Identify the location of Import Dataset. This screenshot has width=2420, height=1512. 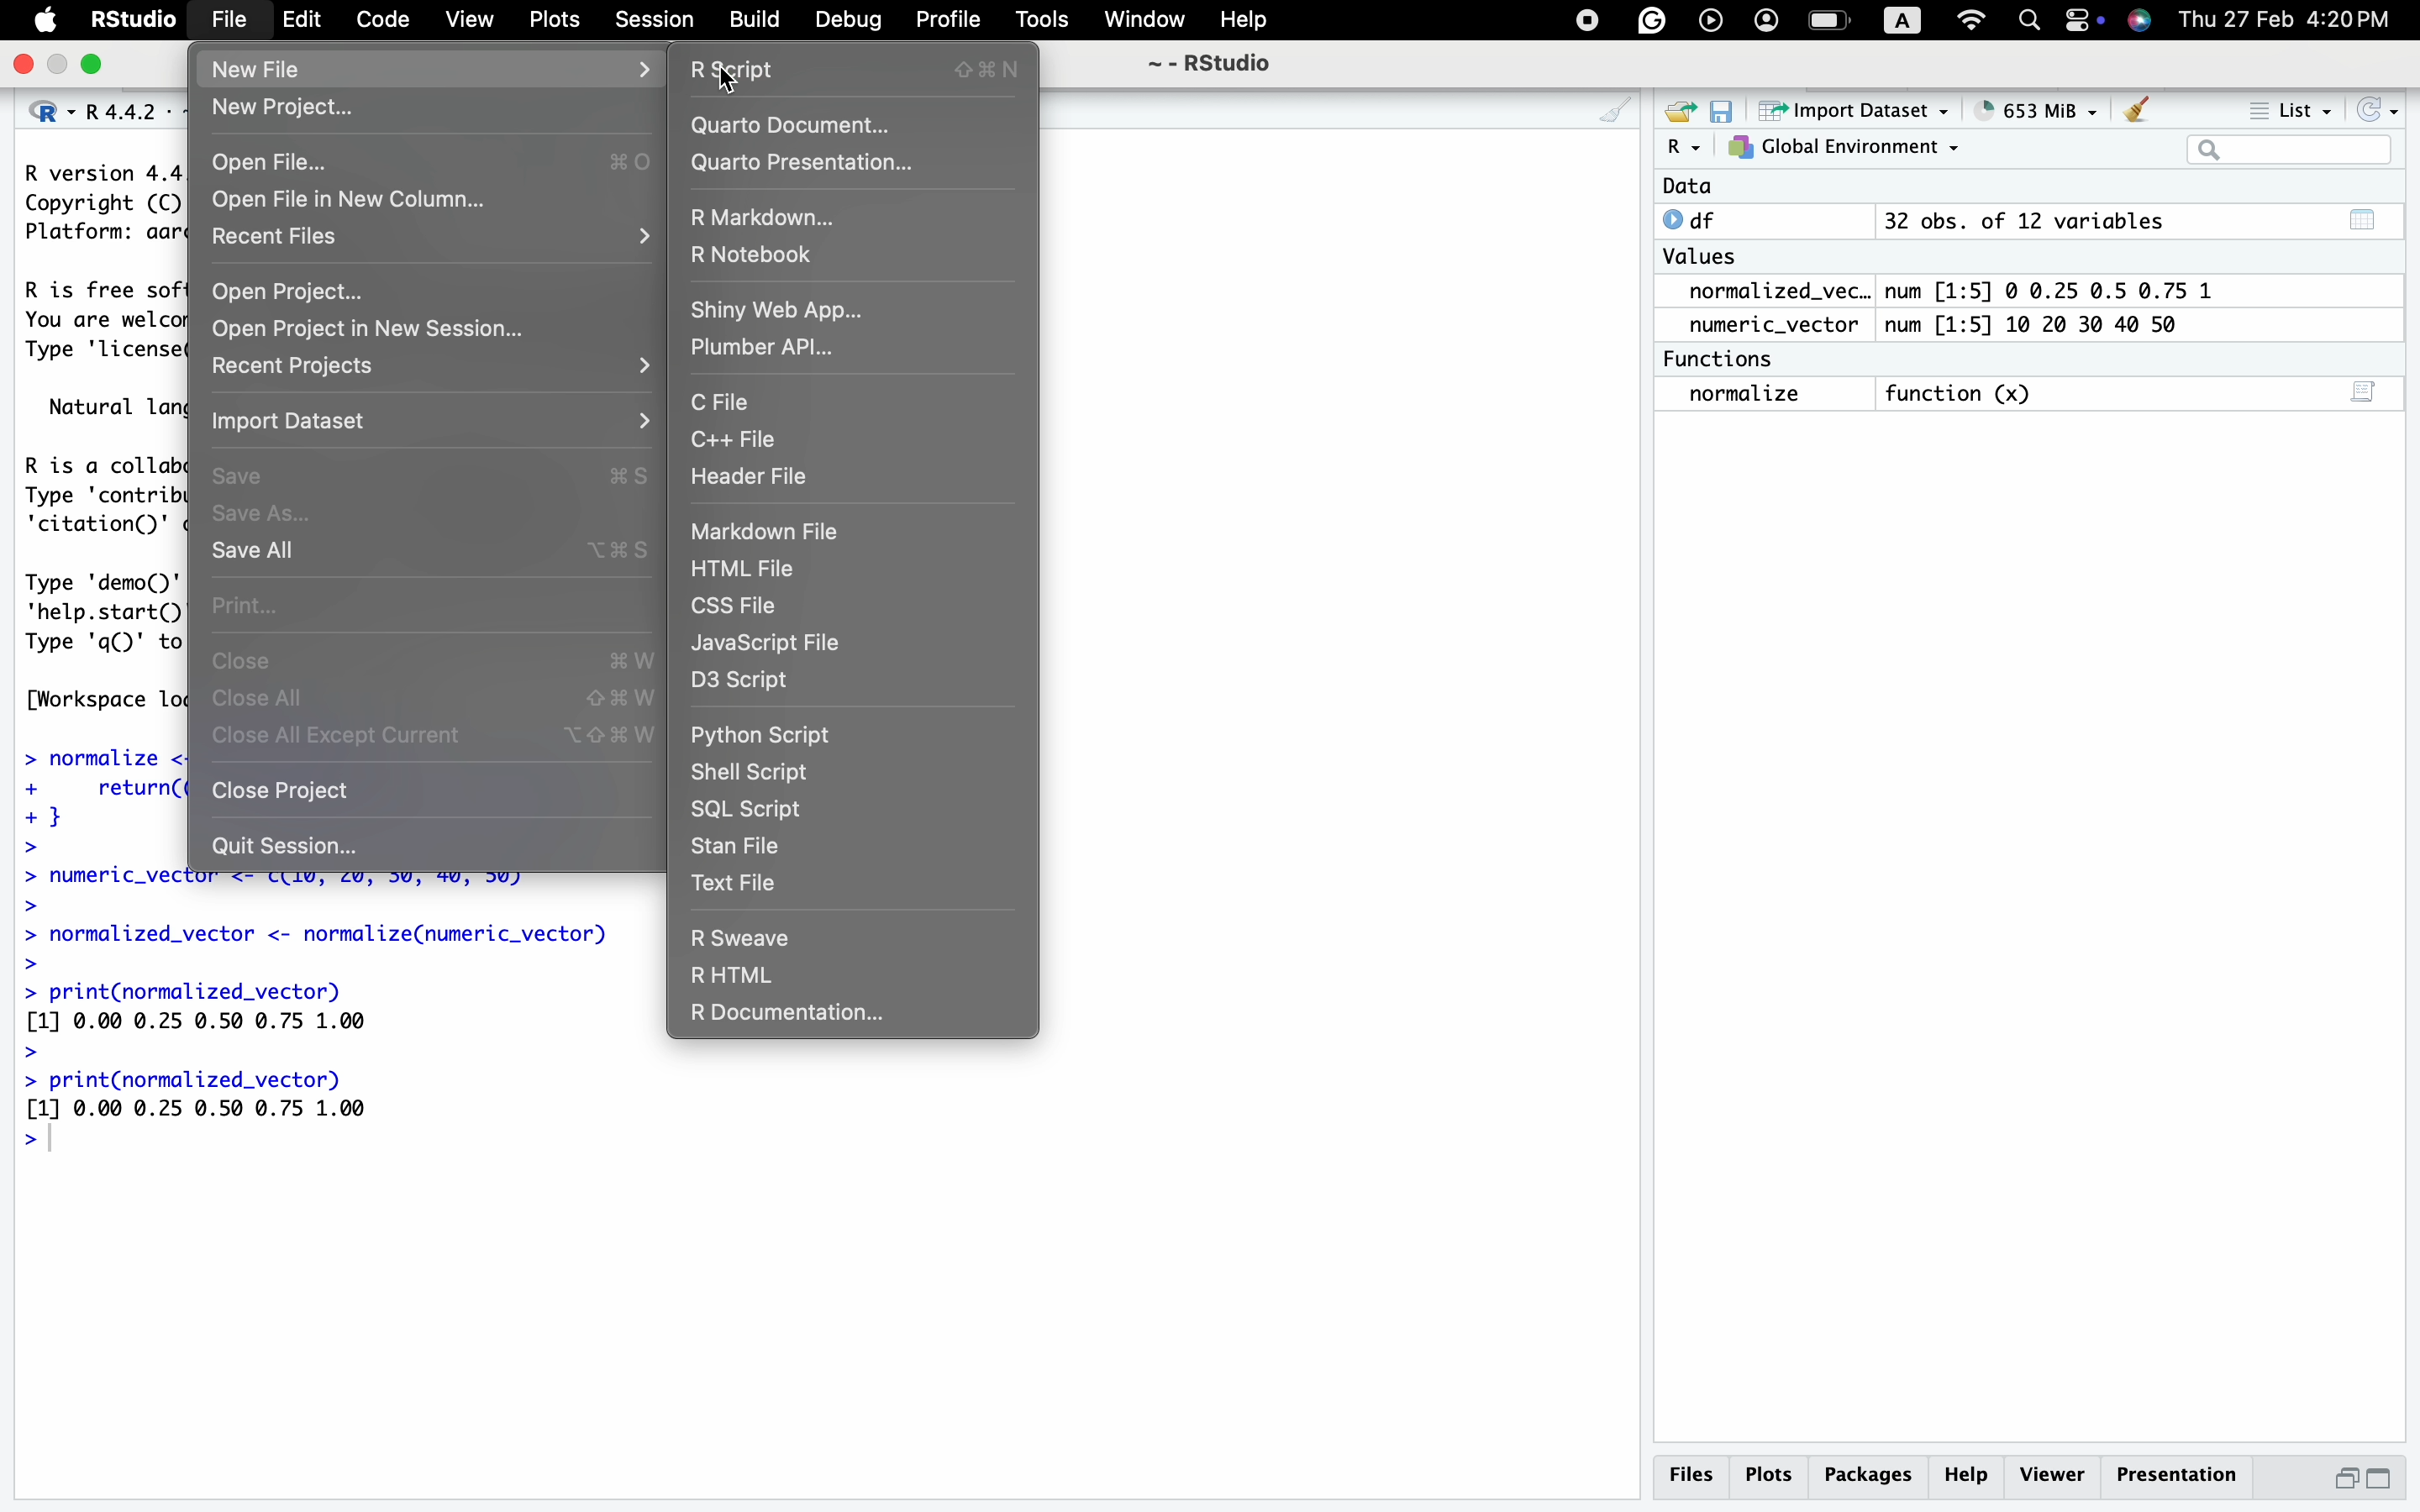
(1859, 109).